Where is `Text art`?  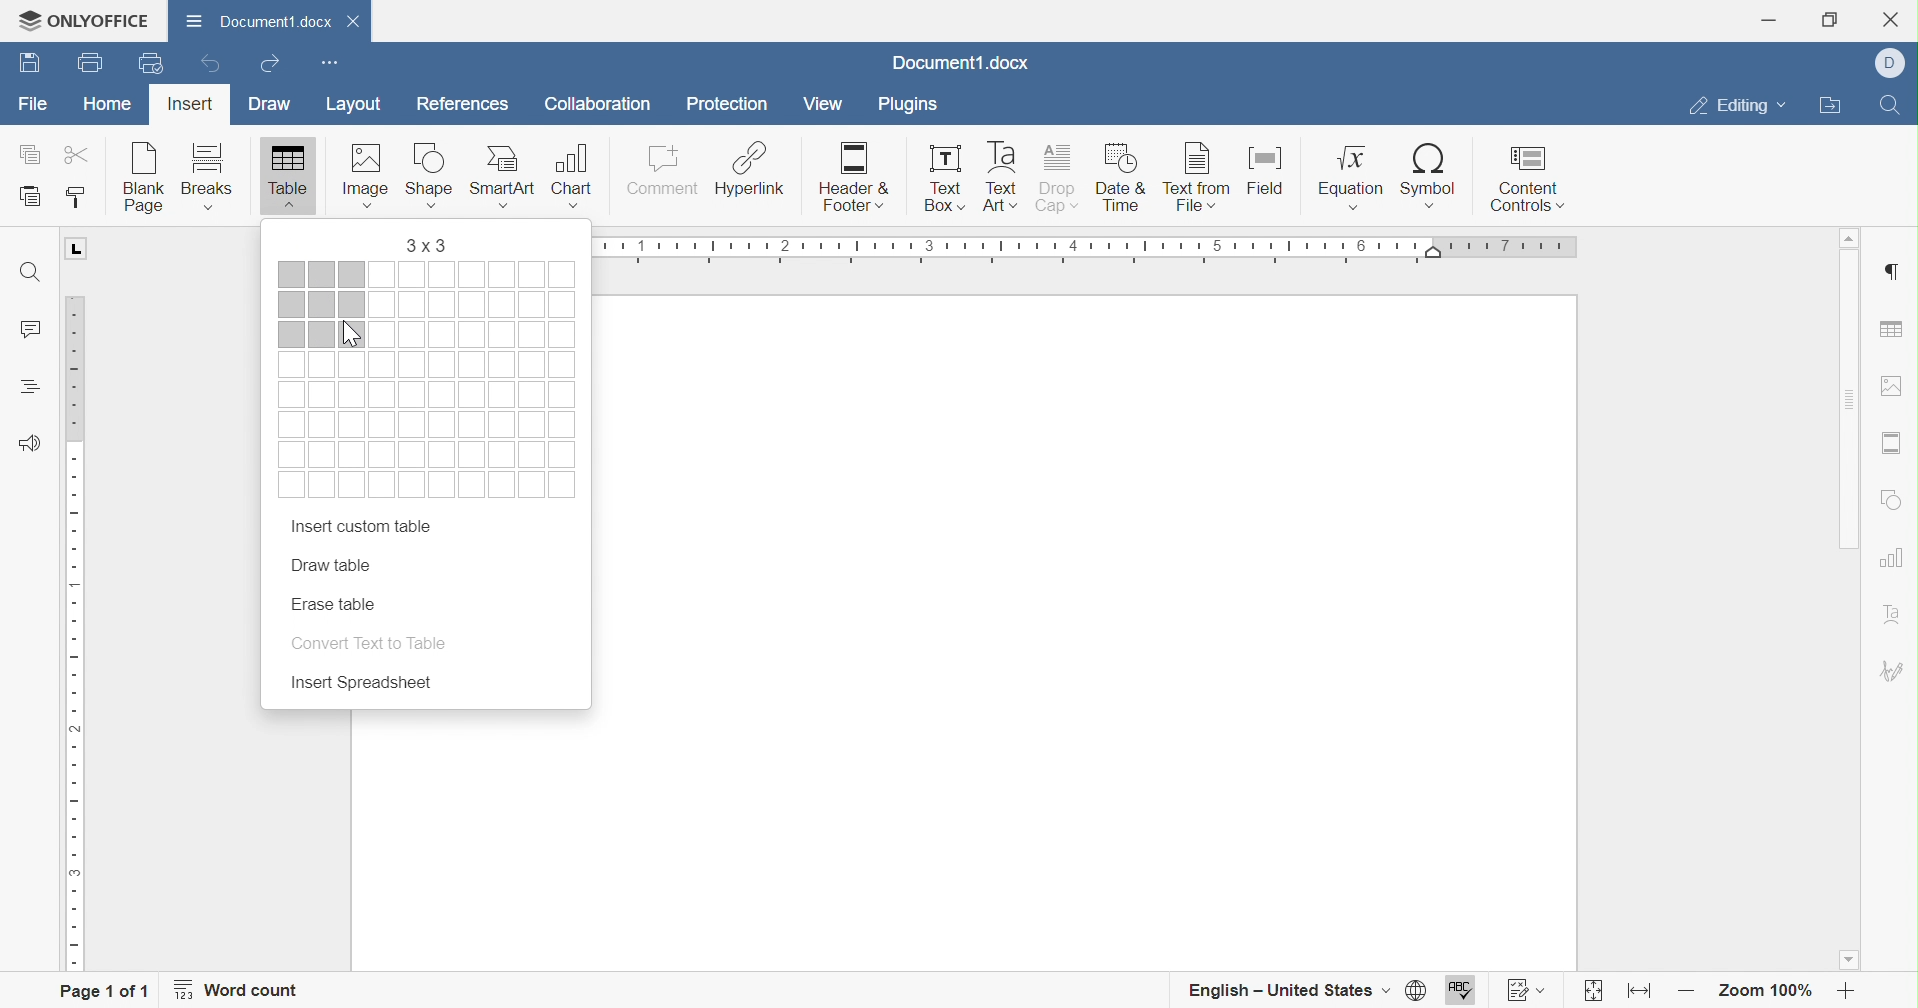 Text art is located at coordinates (1005, 177).